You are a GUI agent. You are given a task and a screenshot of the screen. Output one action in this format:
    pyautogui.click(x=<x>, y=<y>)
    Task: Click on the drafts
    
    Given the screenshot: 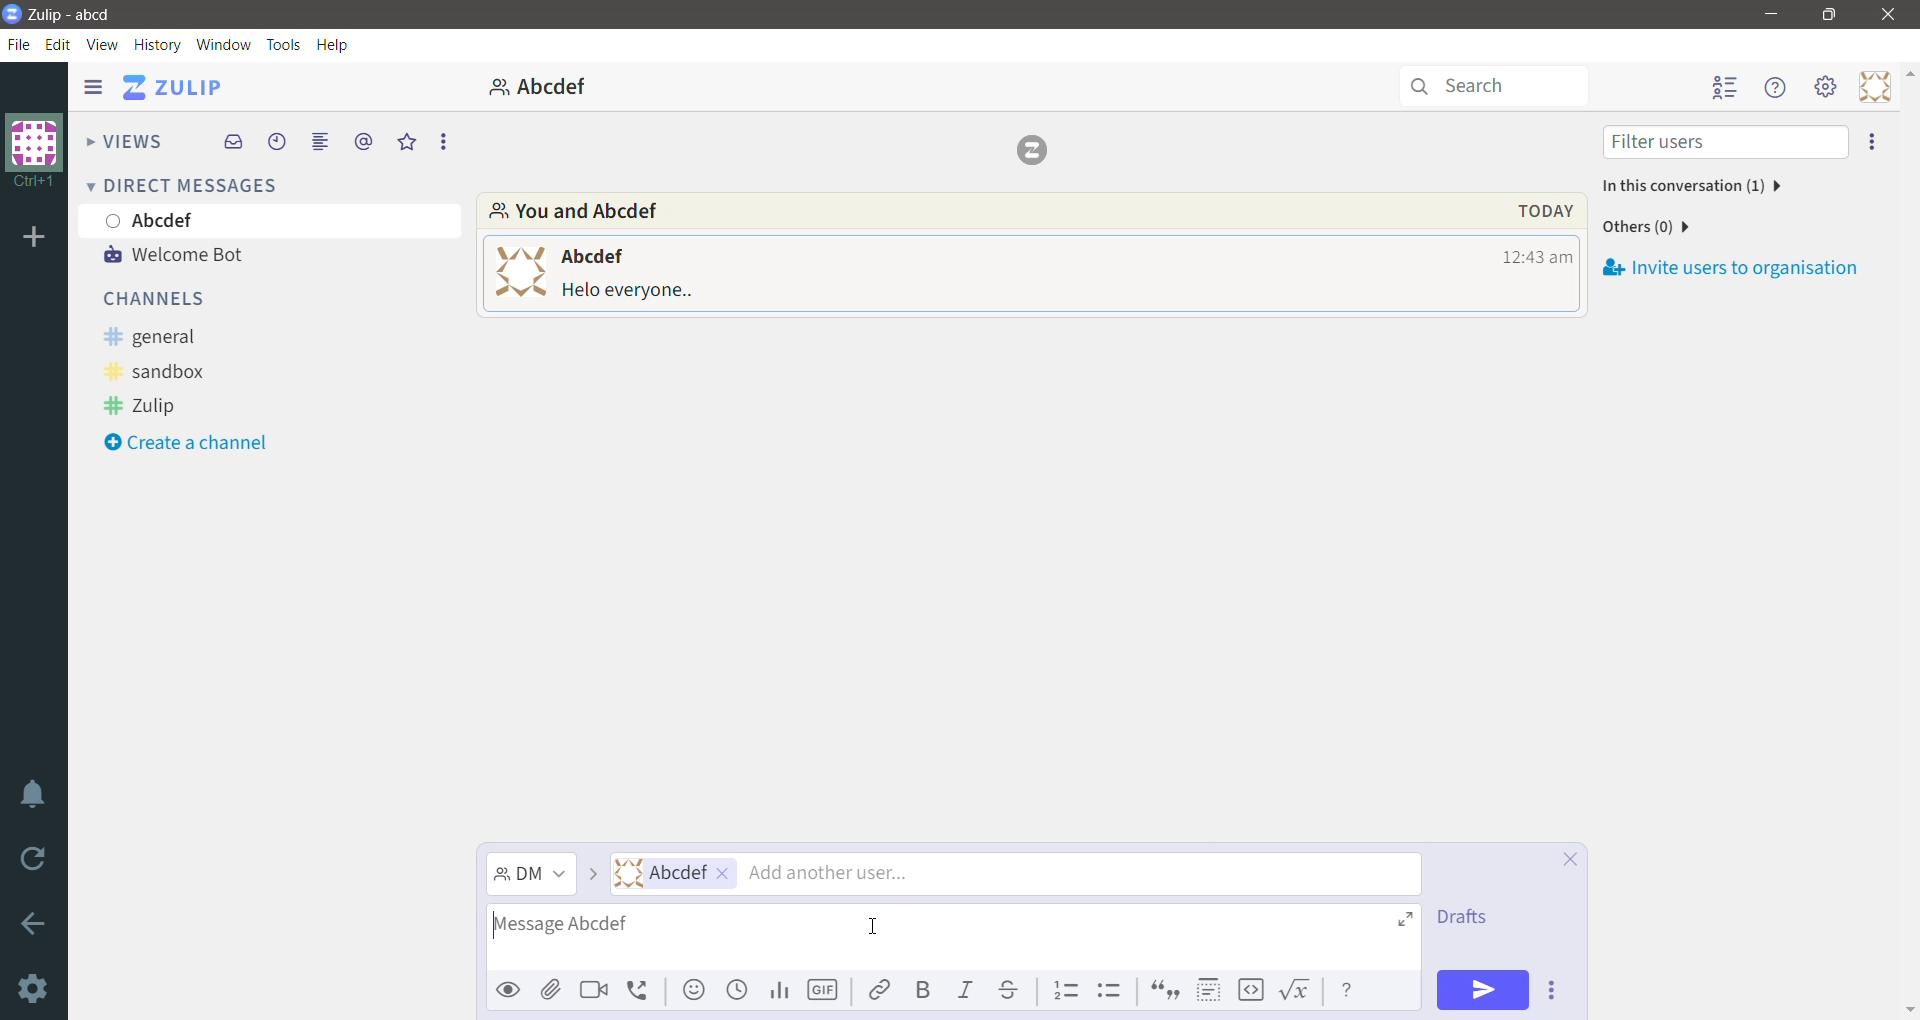 What is the action you would take?
    pyautogui.click(x=1469, y=922)
    